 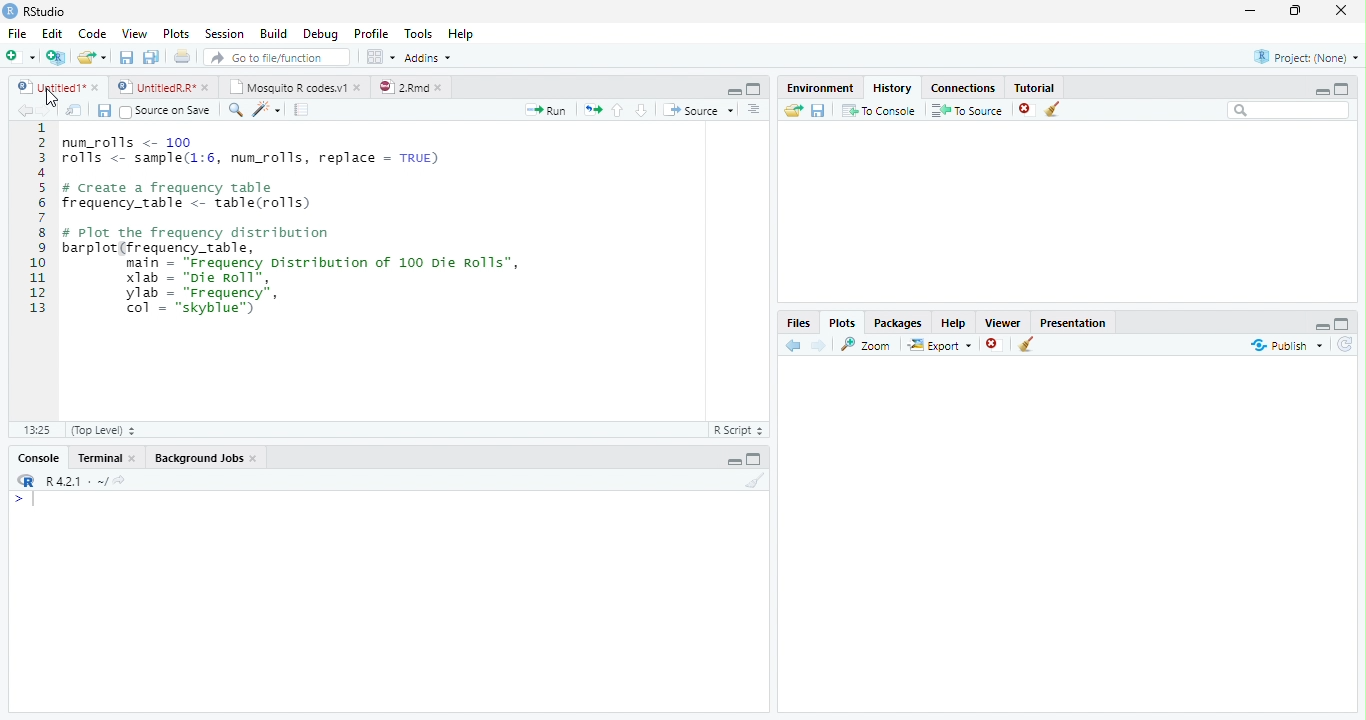 What do you see at coordinates (374, 33) in the screenshot?
I see `Profile` at bounding box center [374, 33].